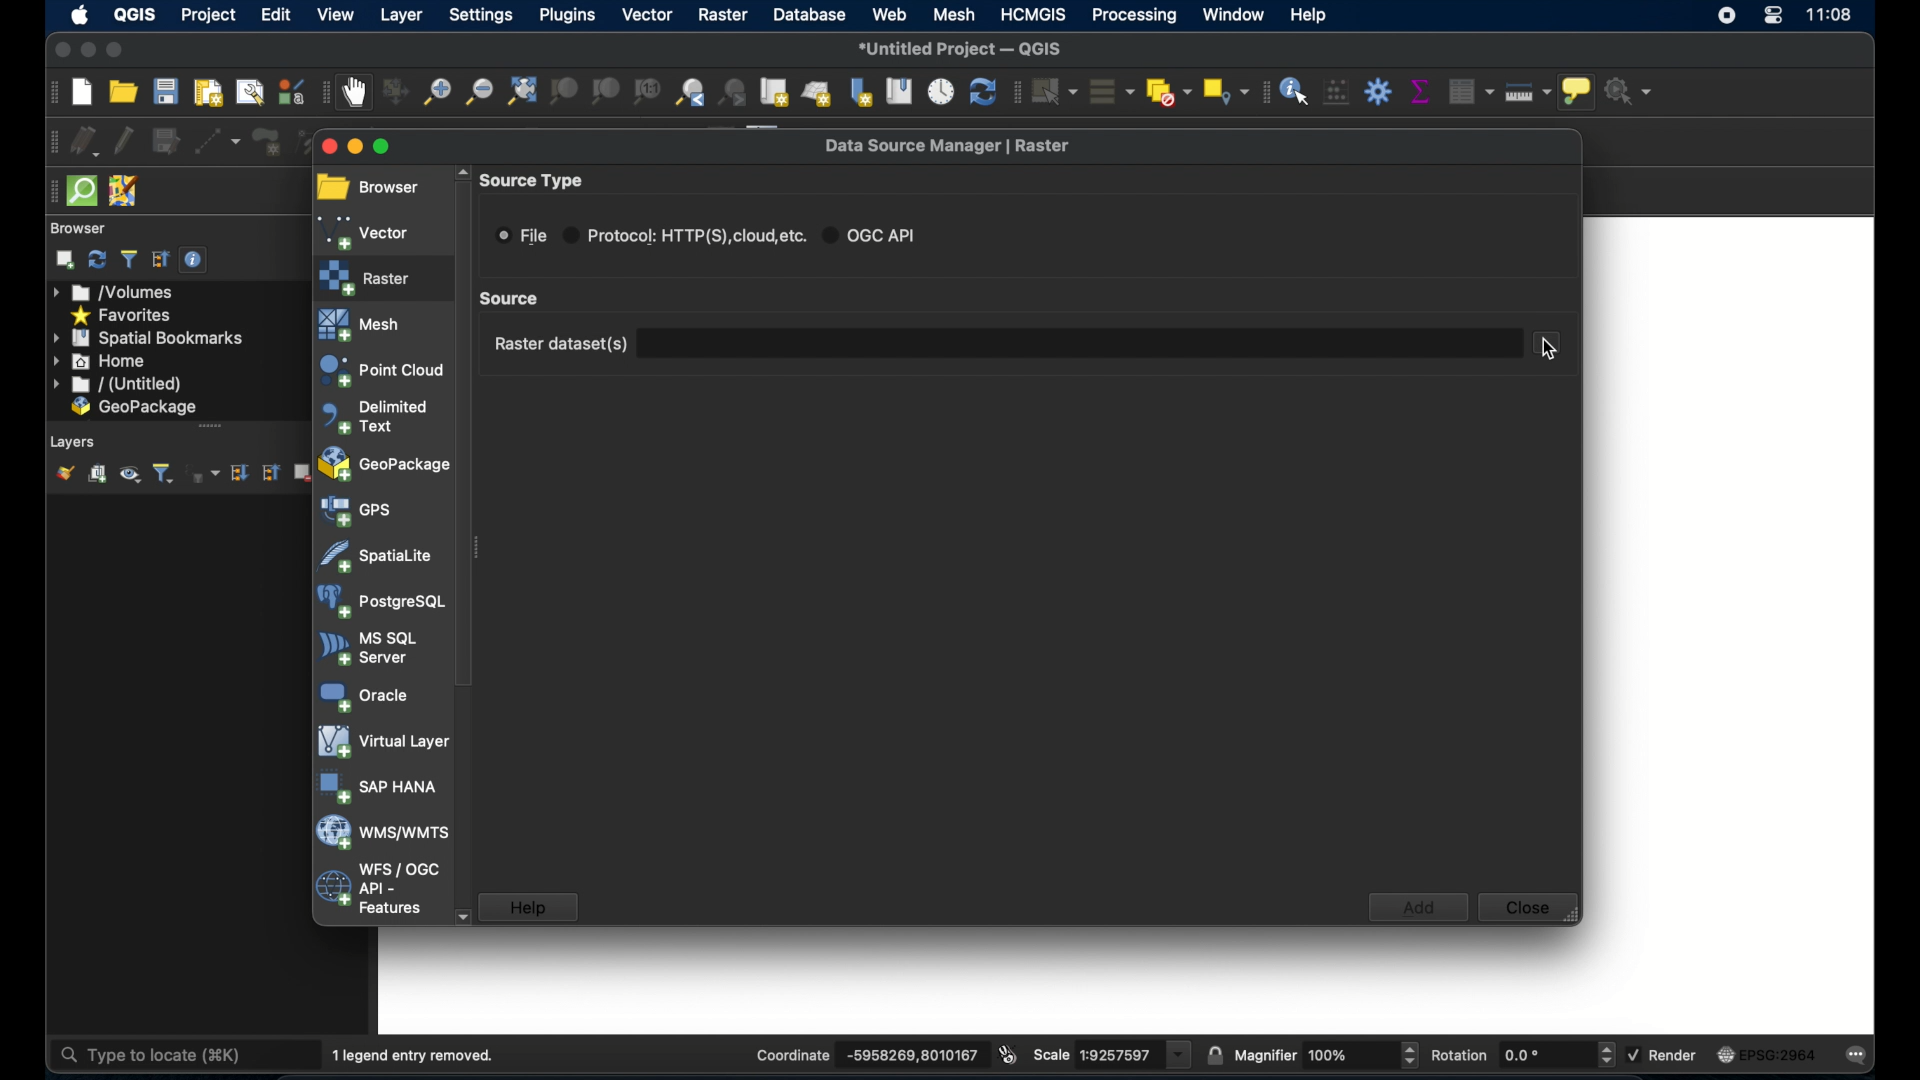  Describe the element at coordinates (133, 408) in the screenshot. I see `geo package` at that location.